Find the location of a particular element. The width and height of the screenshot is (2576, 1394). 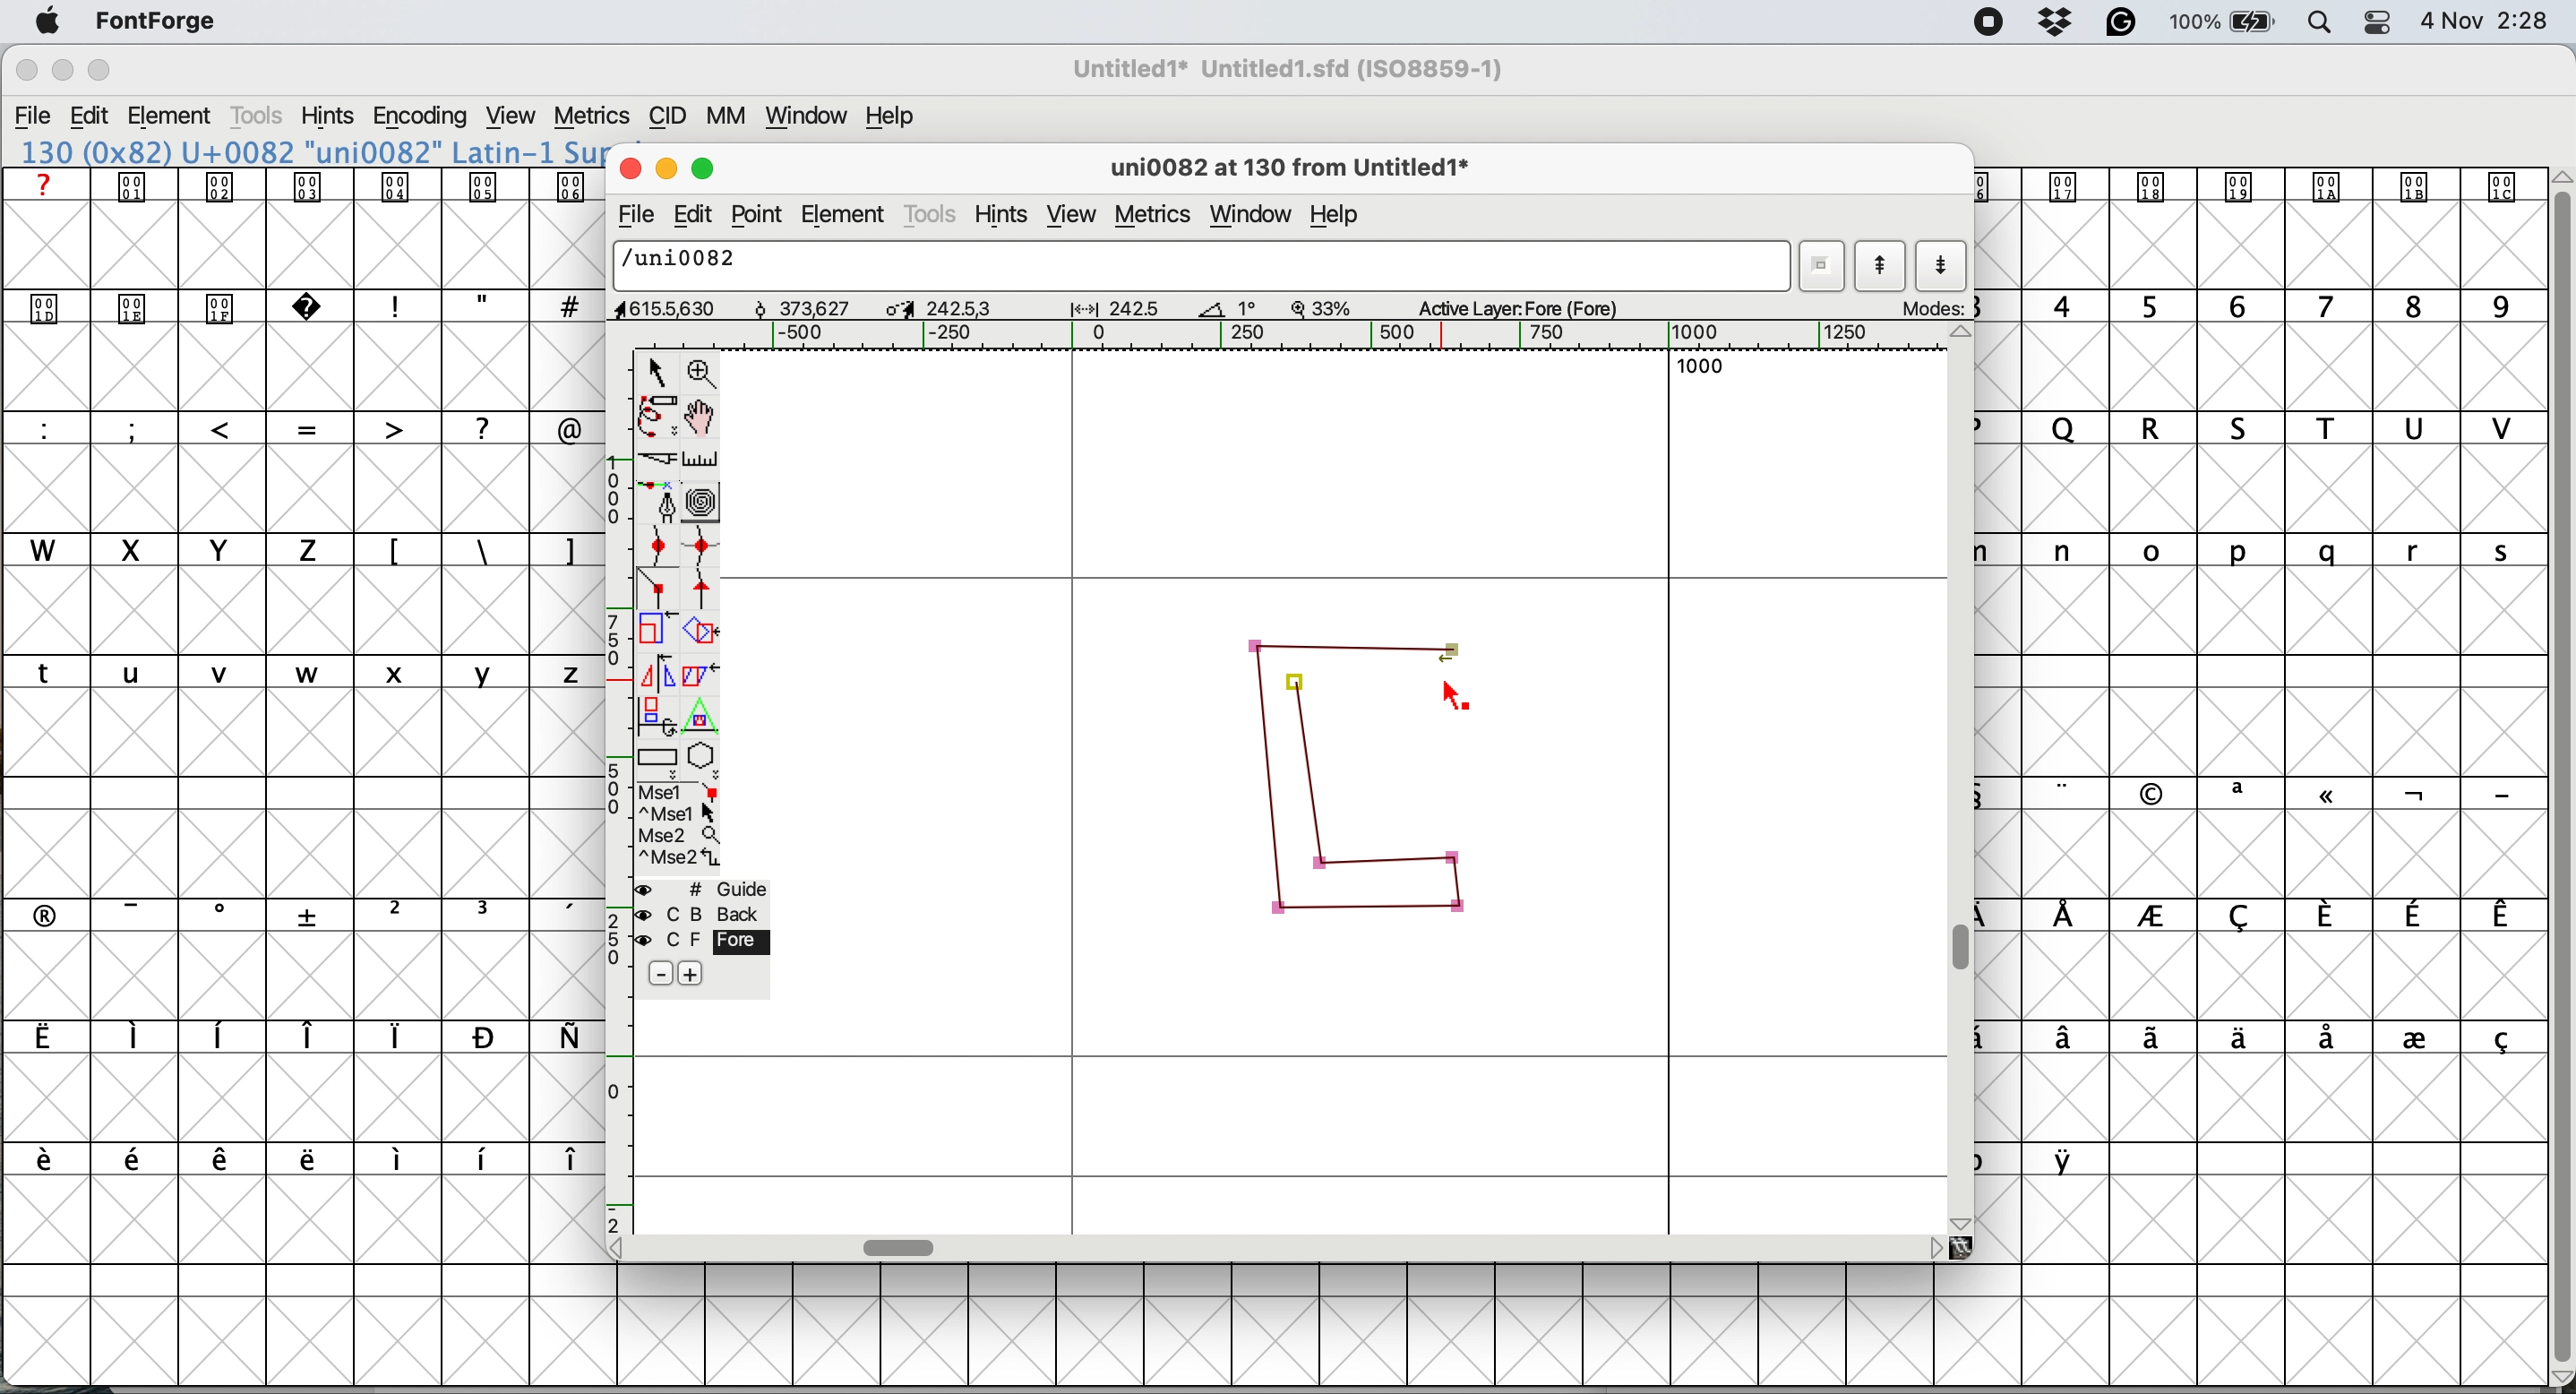

glyph name is located at coordinates (1286, 170).